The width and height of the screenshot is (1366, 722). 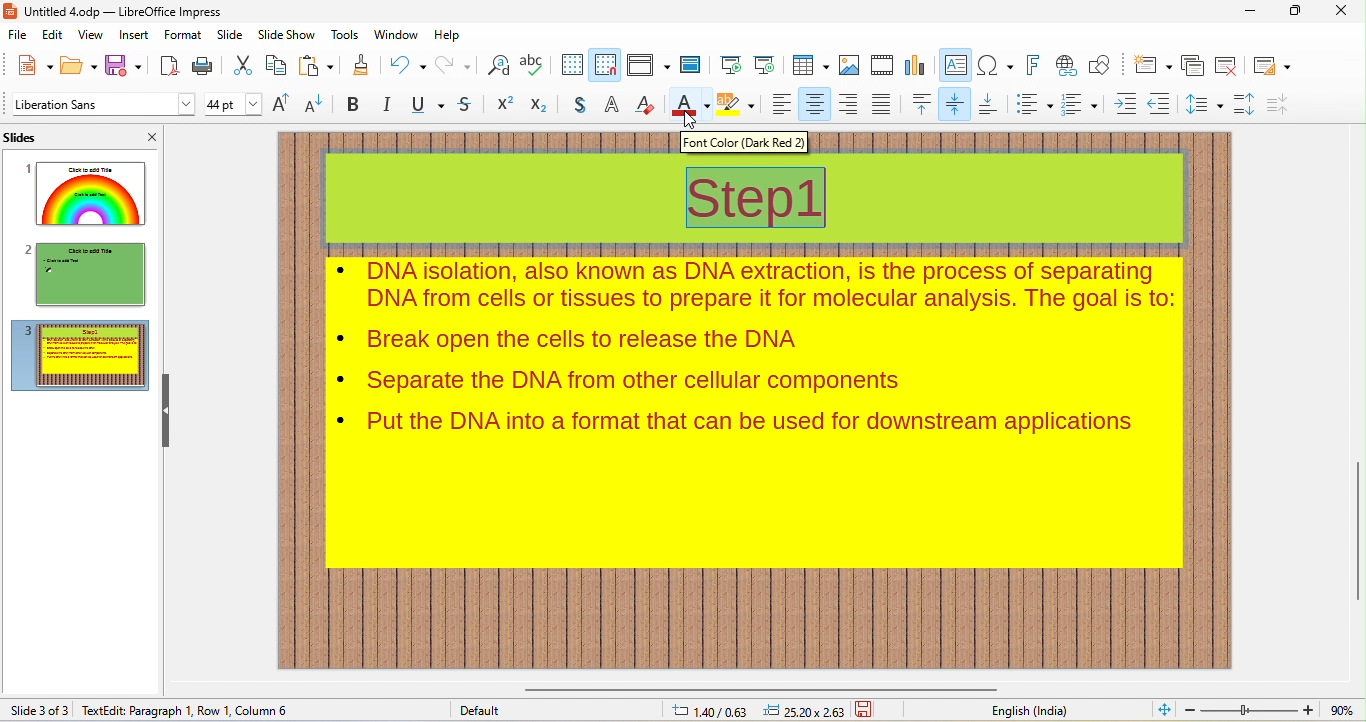 What do you see at coordinates (1102, 65) in the screenshot?
I see `show draw functions` at bounding box center [1102, 65].